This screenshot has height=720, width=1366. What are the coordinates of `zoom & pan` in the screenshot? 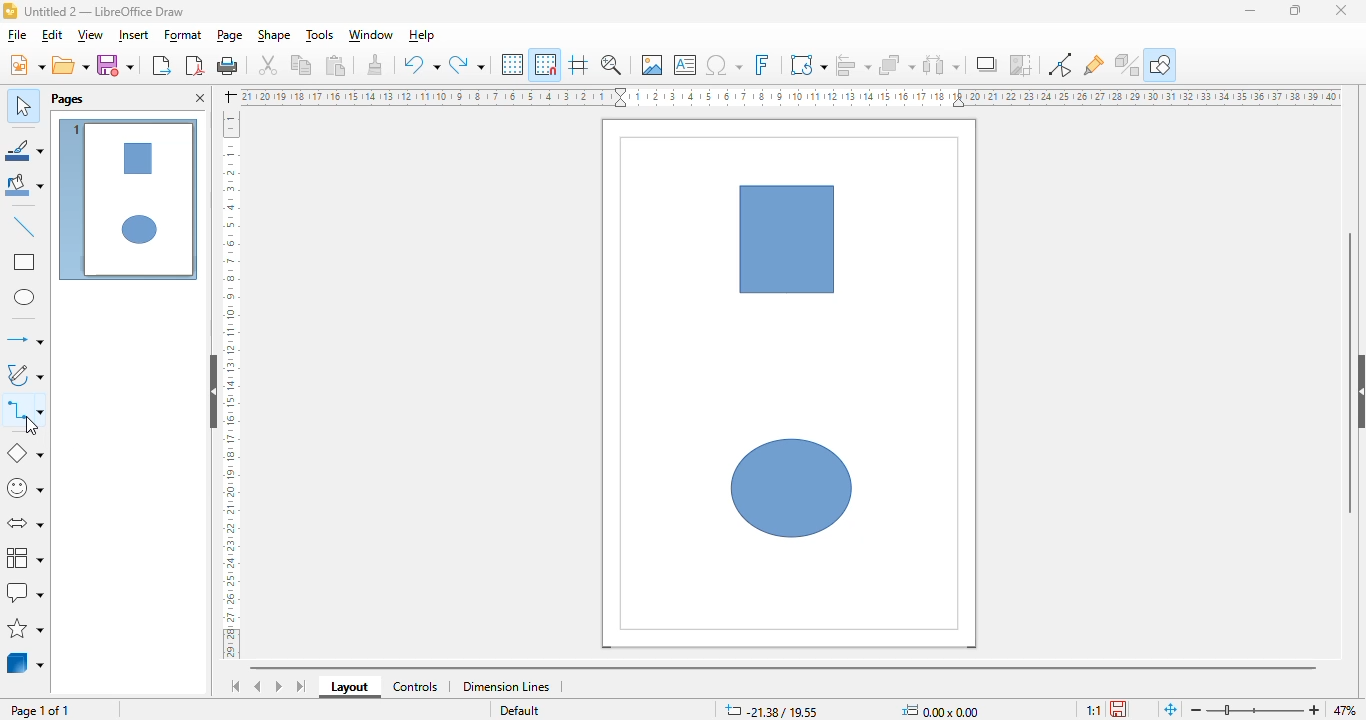 It's located at (611, 64).